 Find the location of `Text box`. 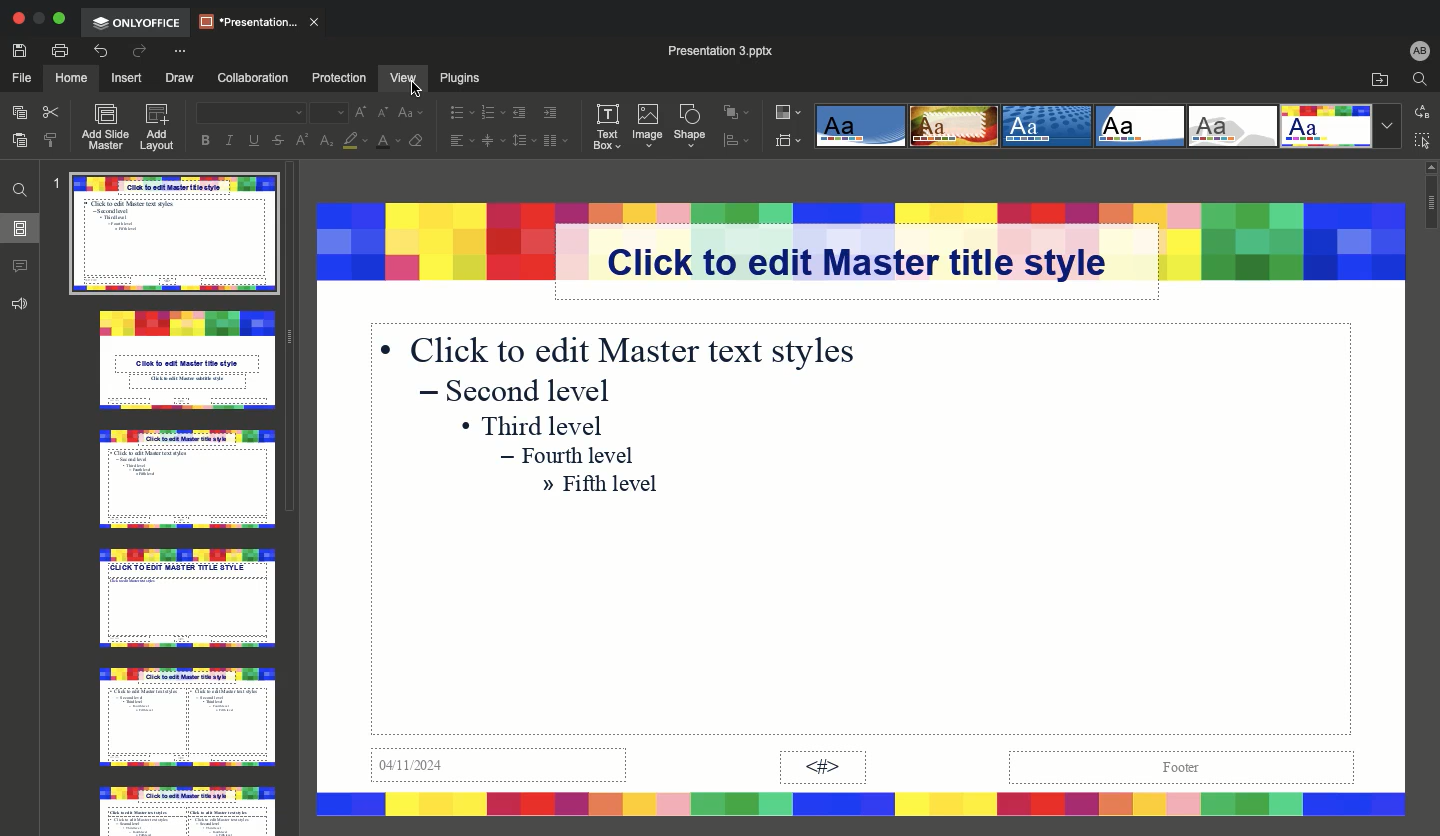

Text box is located at coordinates (608, 127).